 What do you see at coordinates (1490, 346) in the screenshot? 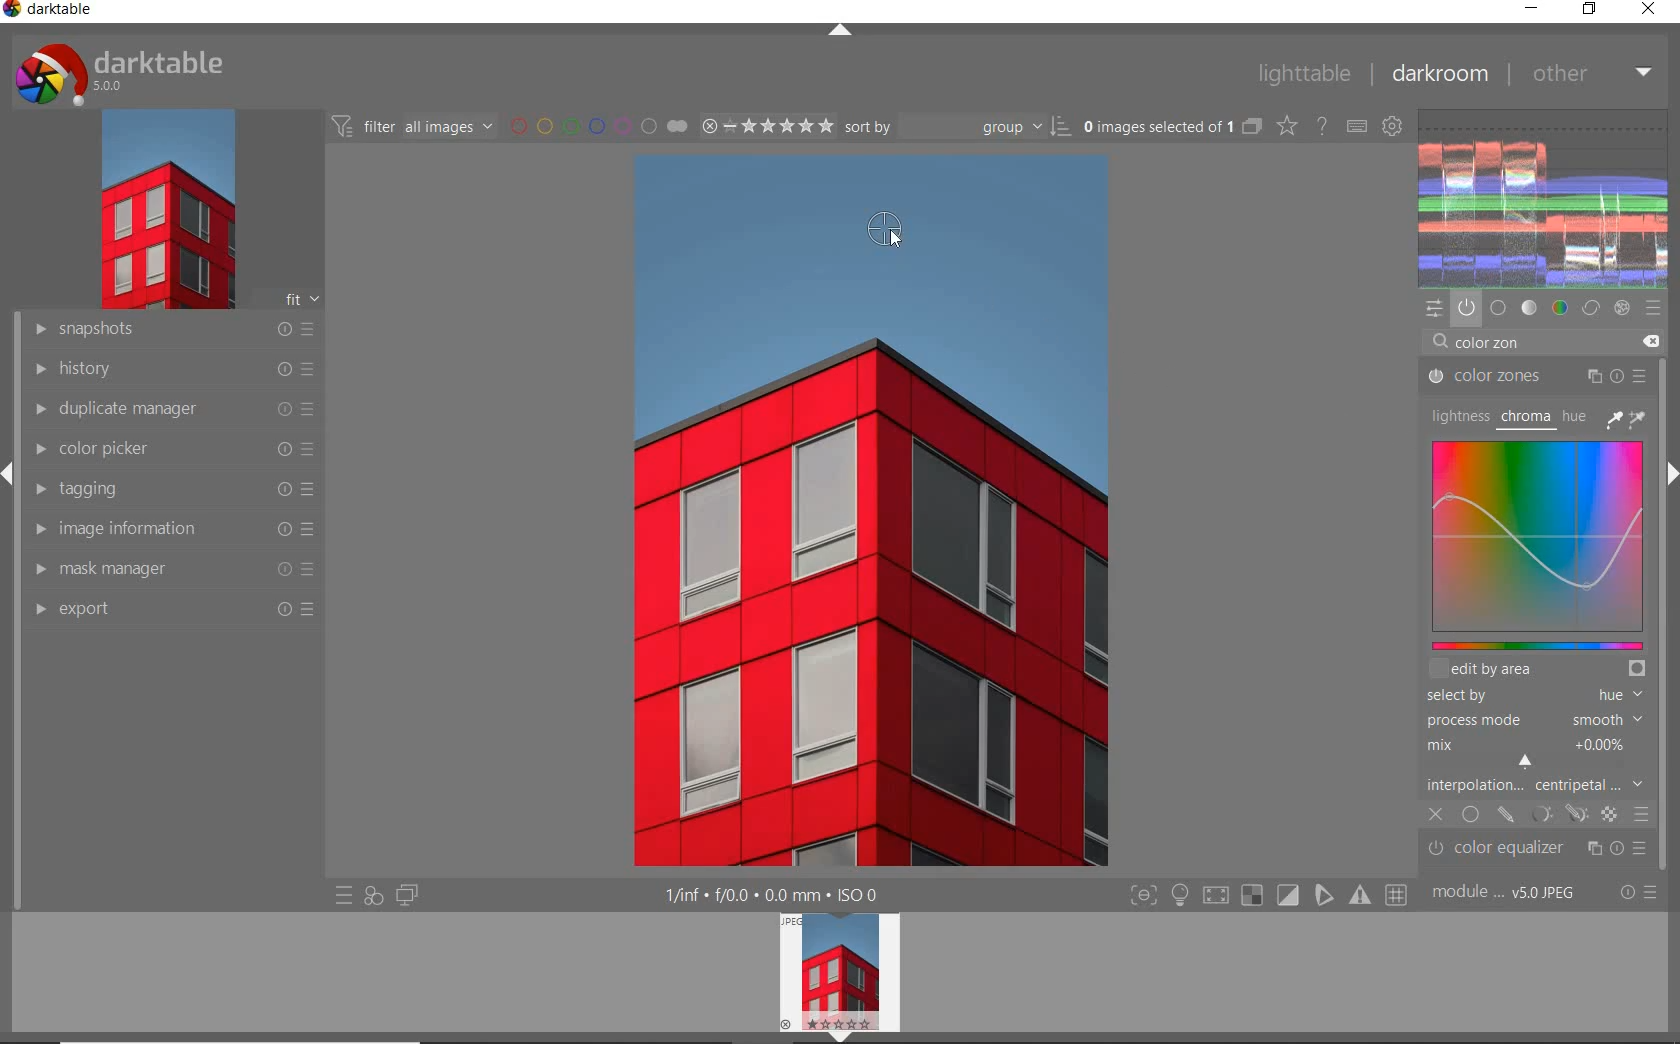
I see `INPUT VALUE` at bounding box center [1490, 346].